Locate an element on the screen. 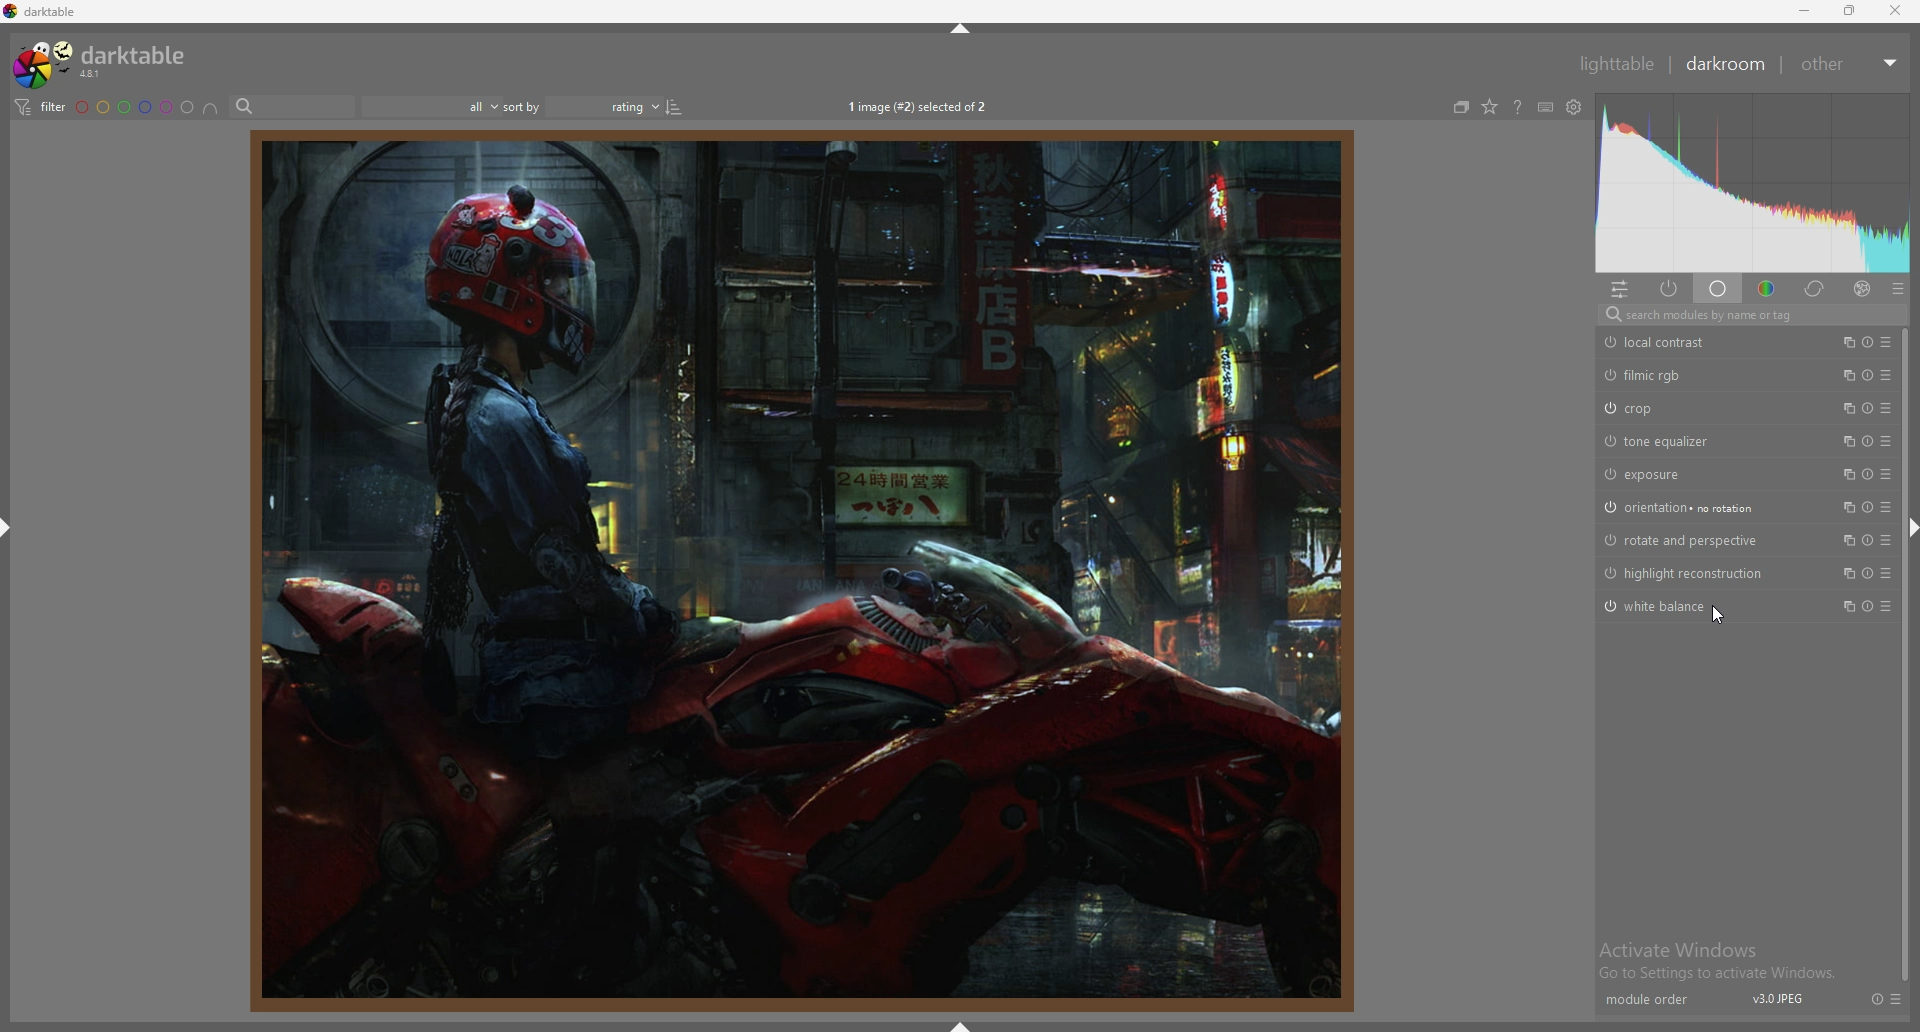 This screenshot has width=1920, height=1032. v3.0 jpeg is located at coordinates (1779, 999).